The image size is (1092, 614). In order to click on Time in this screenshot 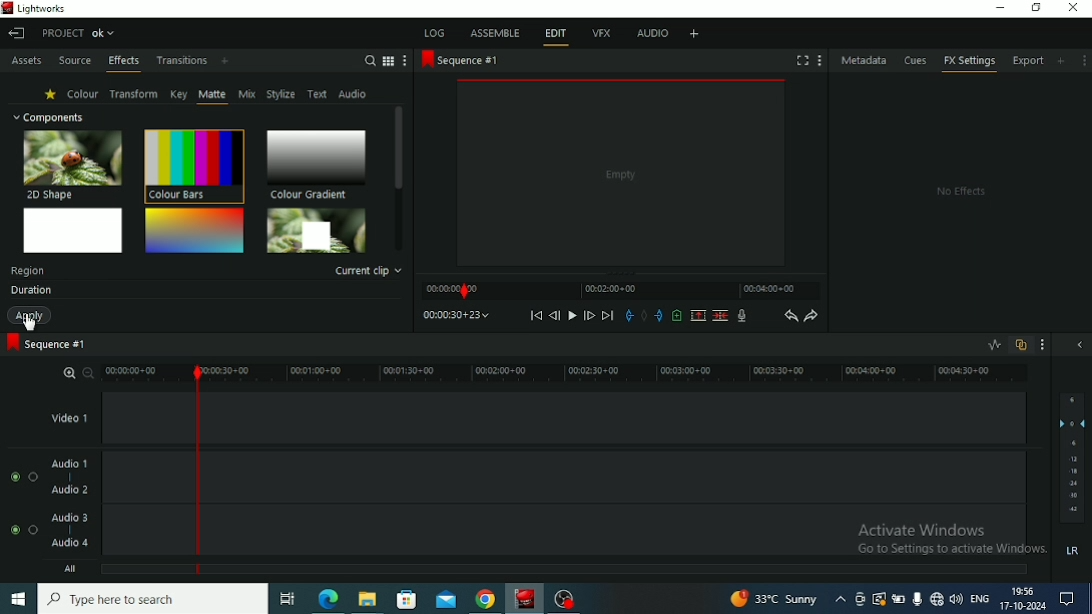, I will do `click(456, 314)`.